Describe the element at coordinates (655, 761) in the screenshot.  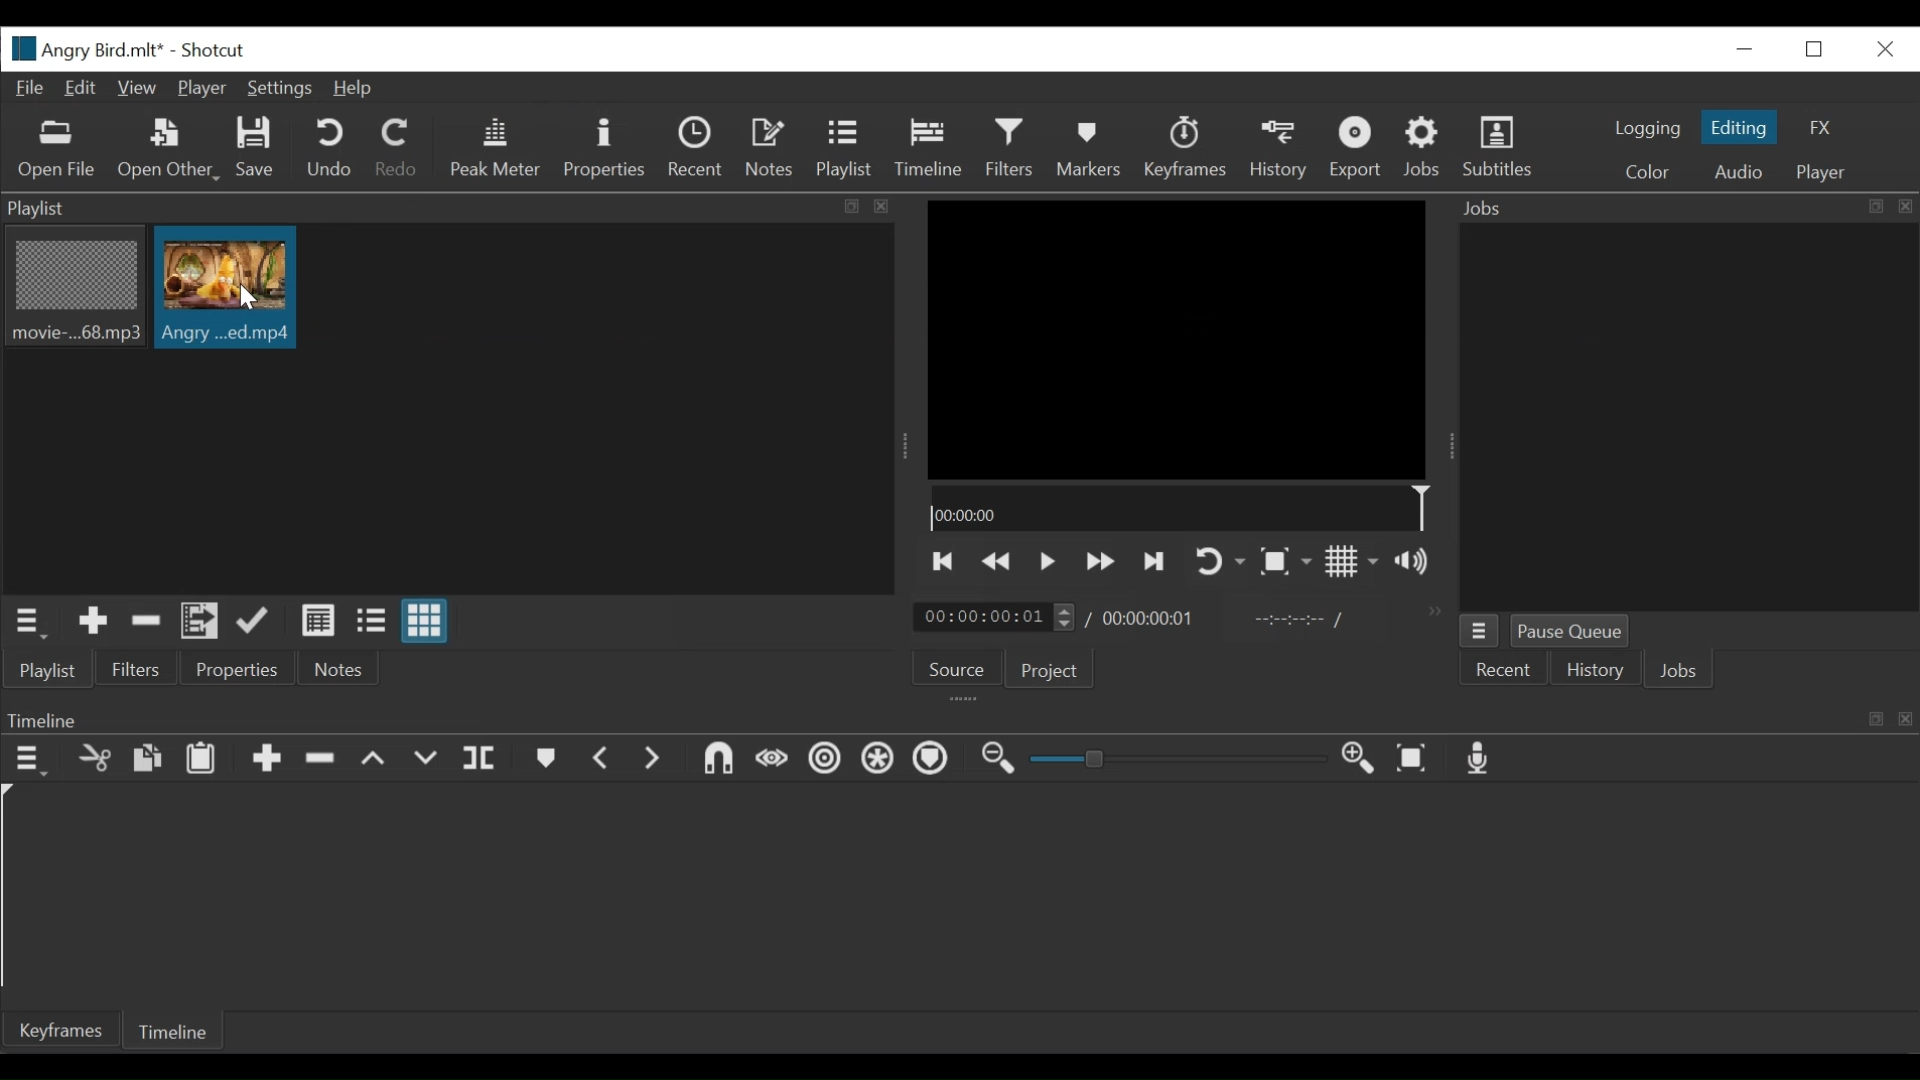
I see `Next Marker` at that location.